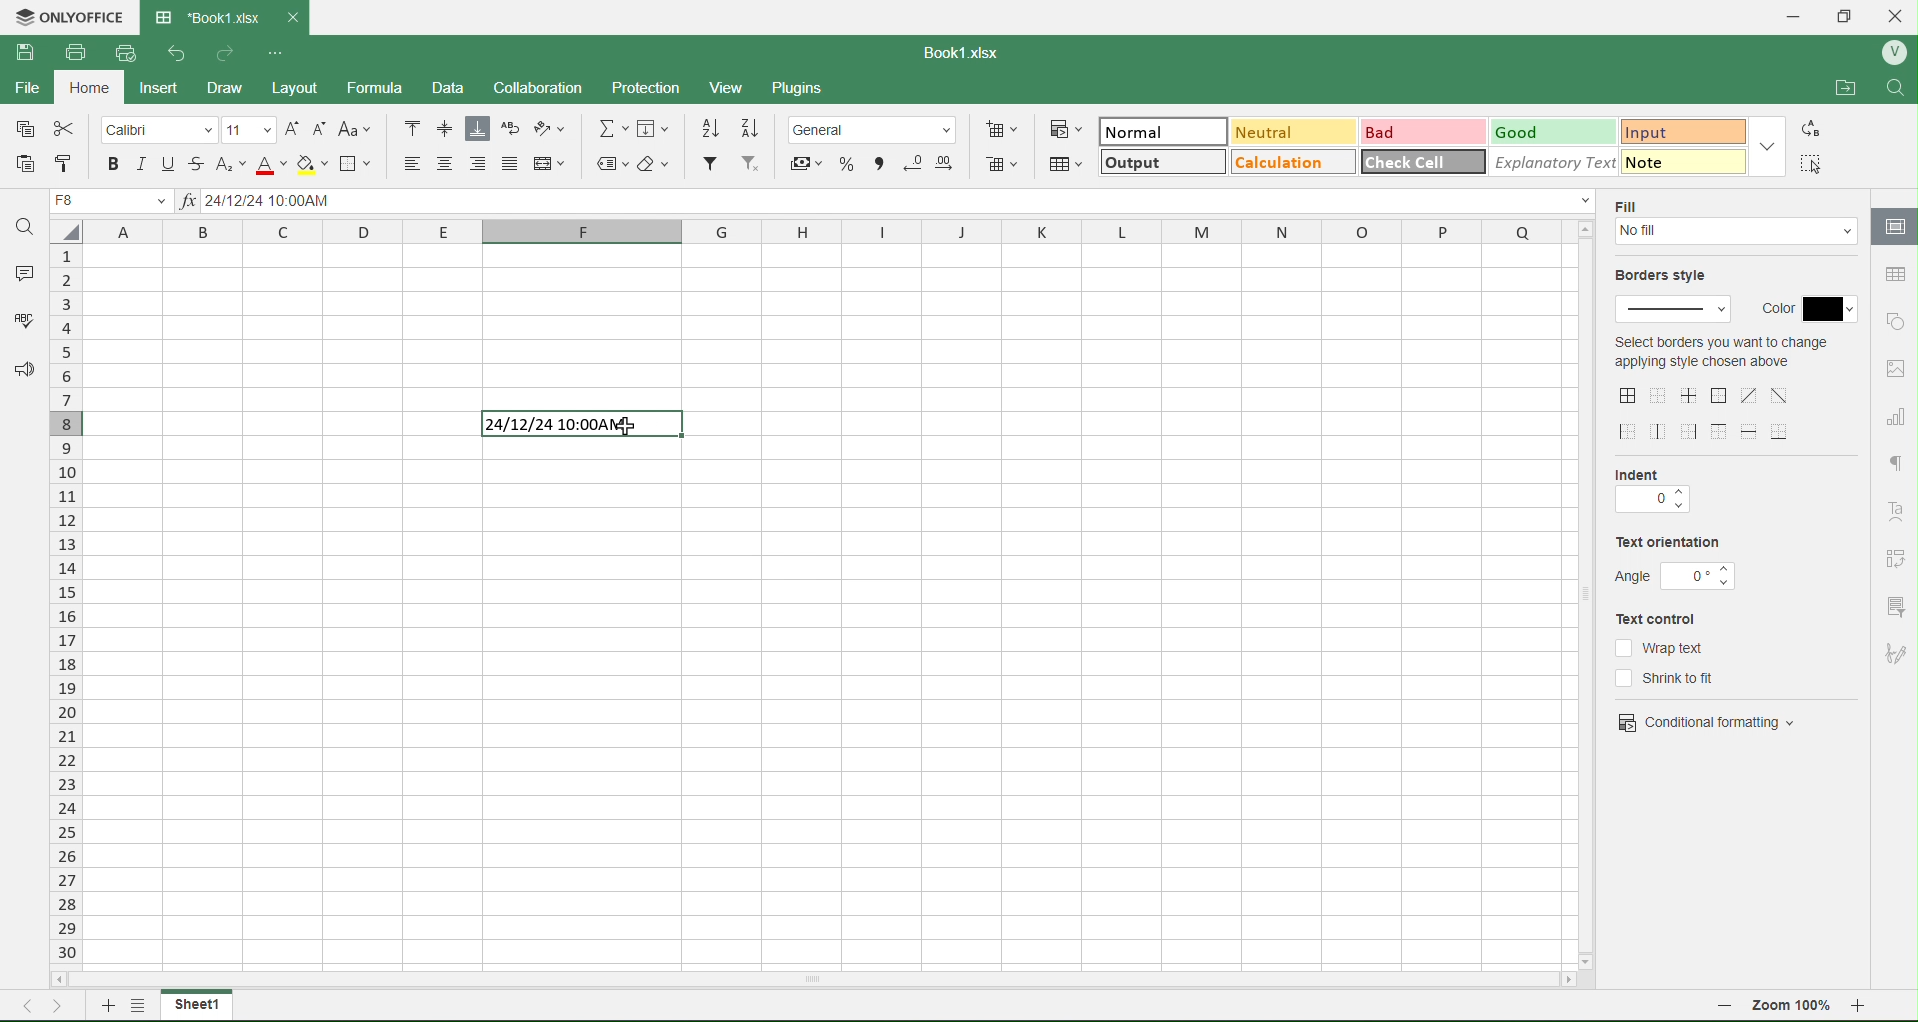 The height and width of the screenshot is (1022, 1918). What do you see at coordinates (1808, 304) in the screenshot?
I see `color` at bounding box center [1808, 304].